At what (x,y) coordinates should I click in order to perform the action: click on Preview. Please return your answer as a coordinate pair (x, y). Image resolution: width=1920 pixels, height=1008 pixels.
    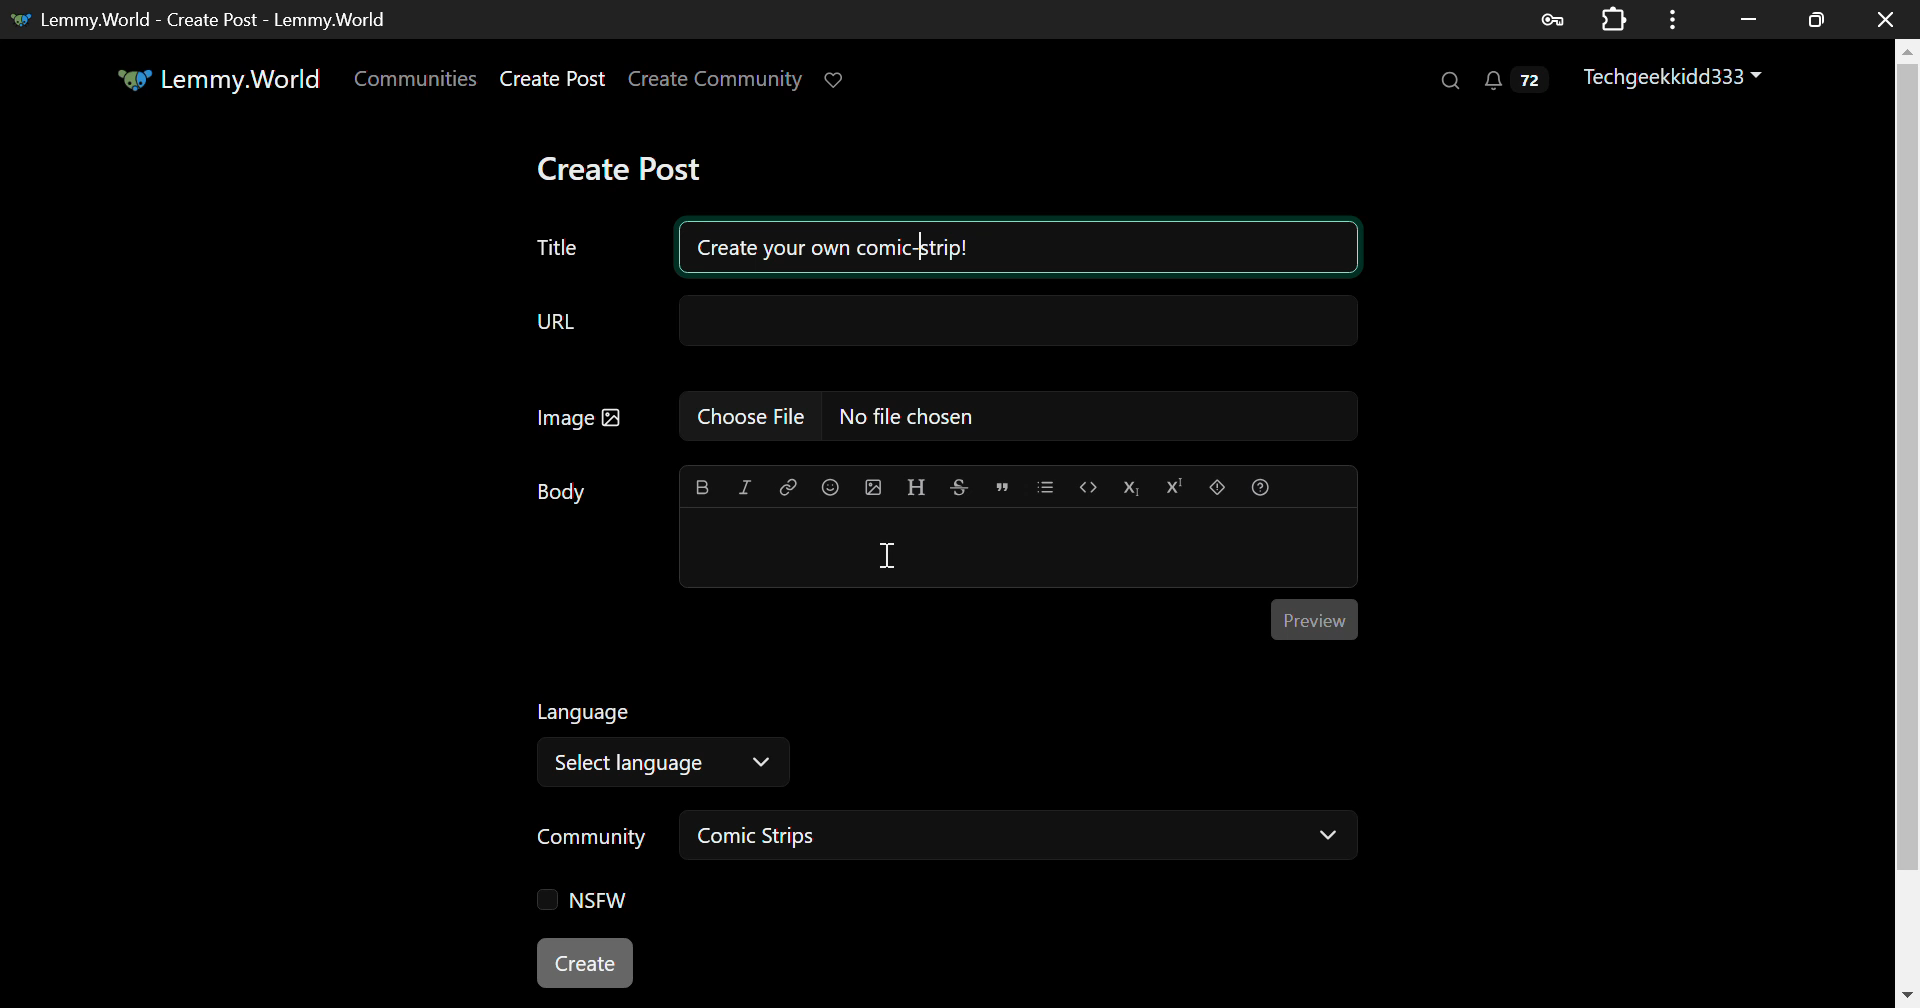
    Looking at the image, I should click on (1312, 616).